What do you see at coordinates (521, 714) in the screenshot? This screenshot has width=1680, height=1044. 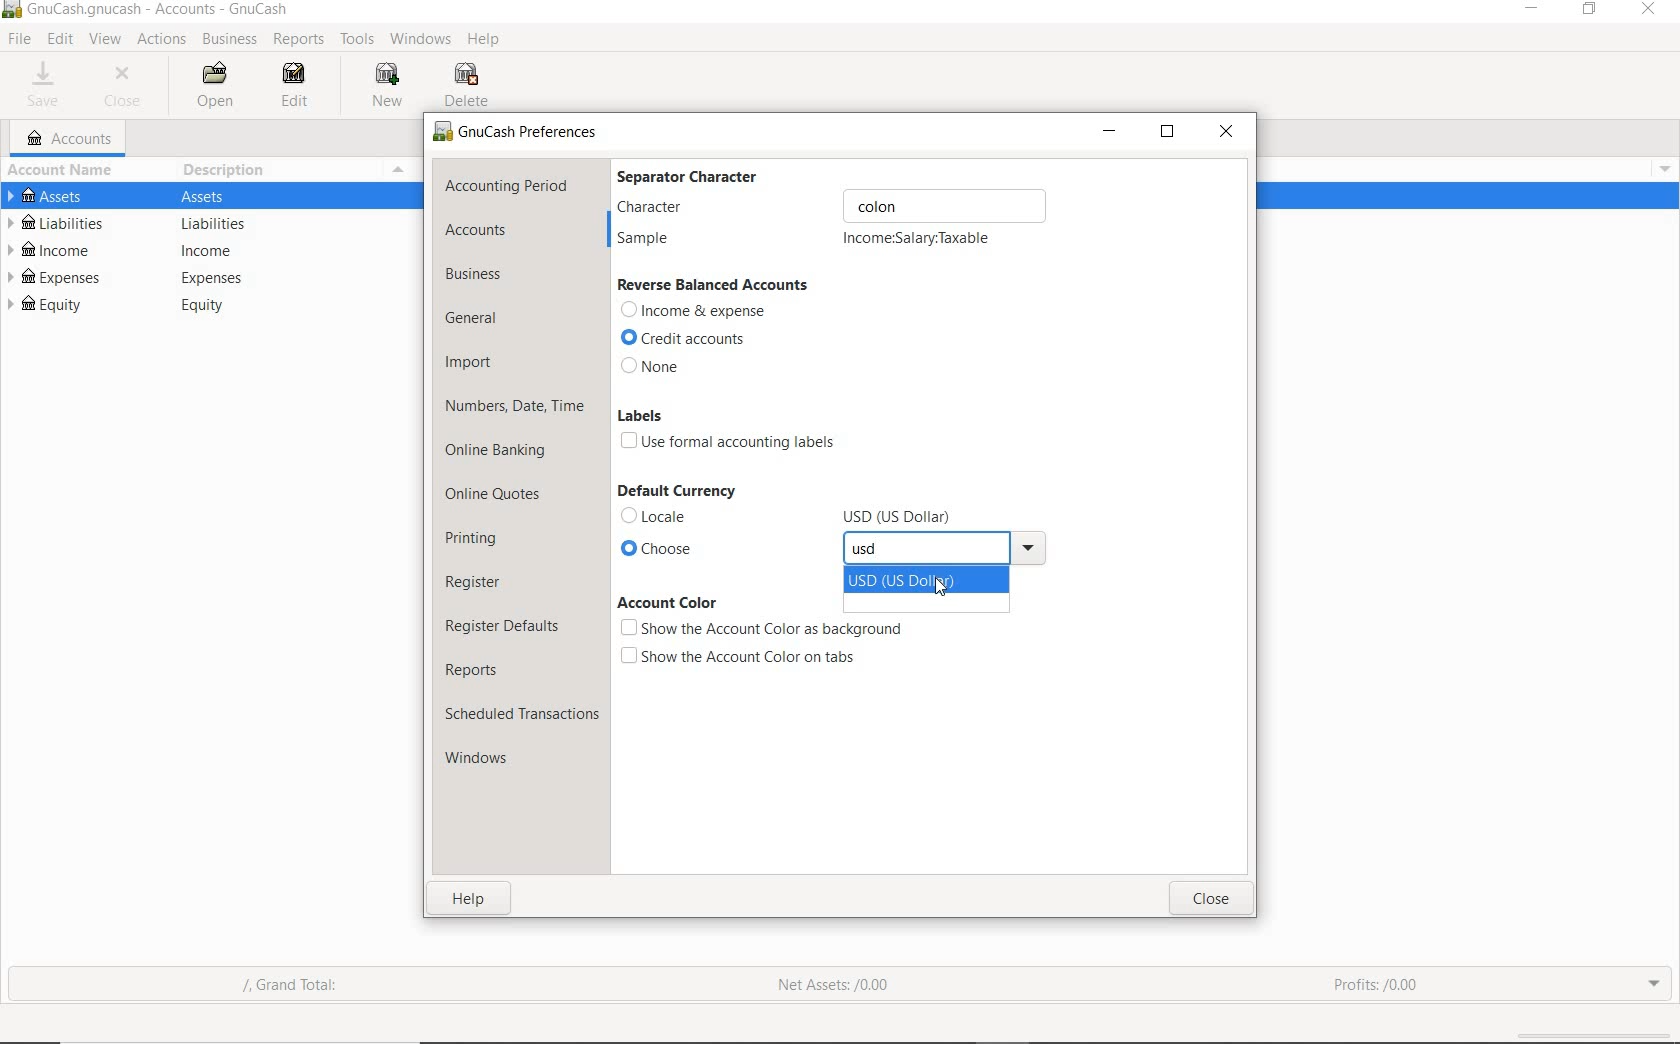 I see `scheduled transactions` at bounding box center [521, 714].